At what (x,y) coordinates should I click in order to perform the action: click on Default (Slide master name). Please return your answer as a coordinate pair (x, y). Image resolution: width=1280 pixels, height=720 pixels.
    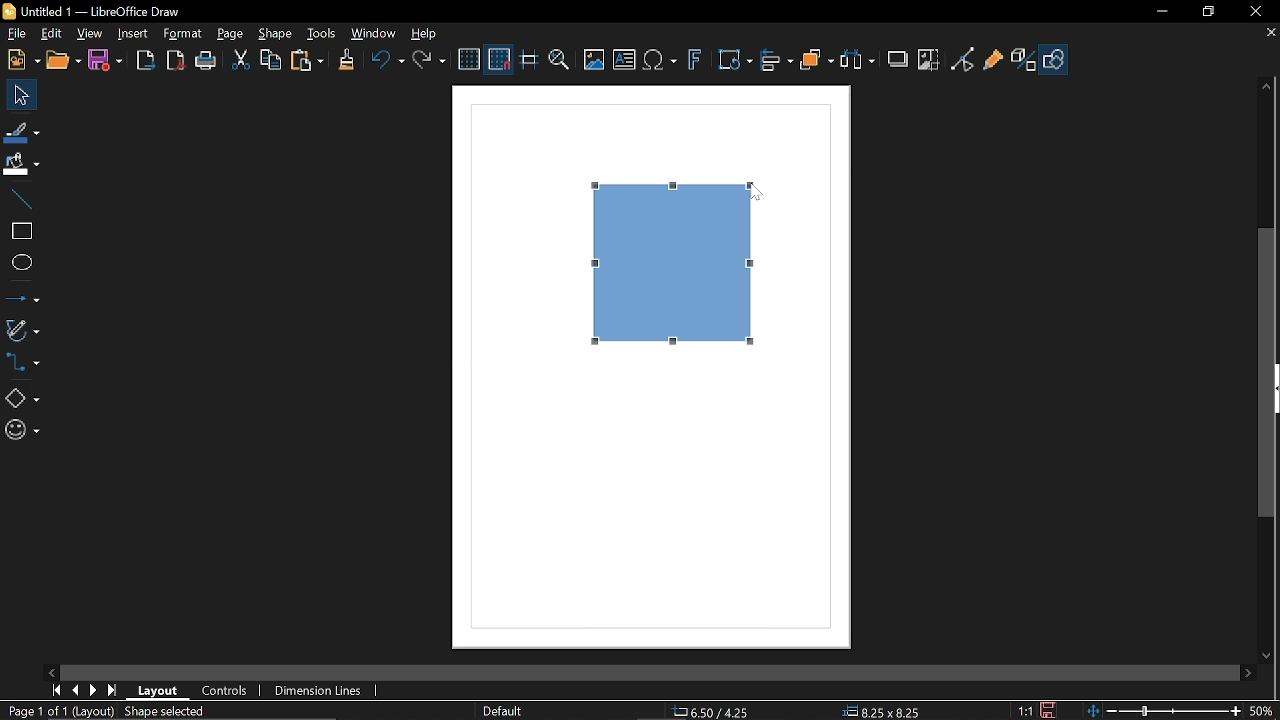
    Looking at the image, I should click on (504, 712).